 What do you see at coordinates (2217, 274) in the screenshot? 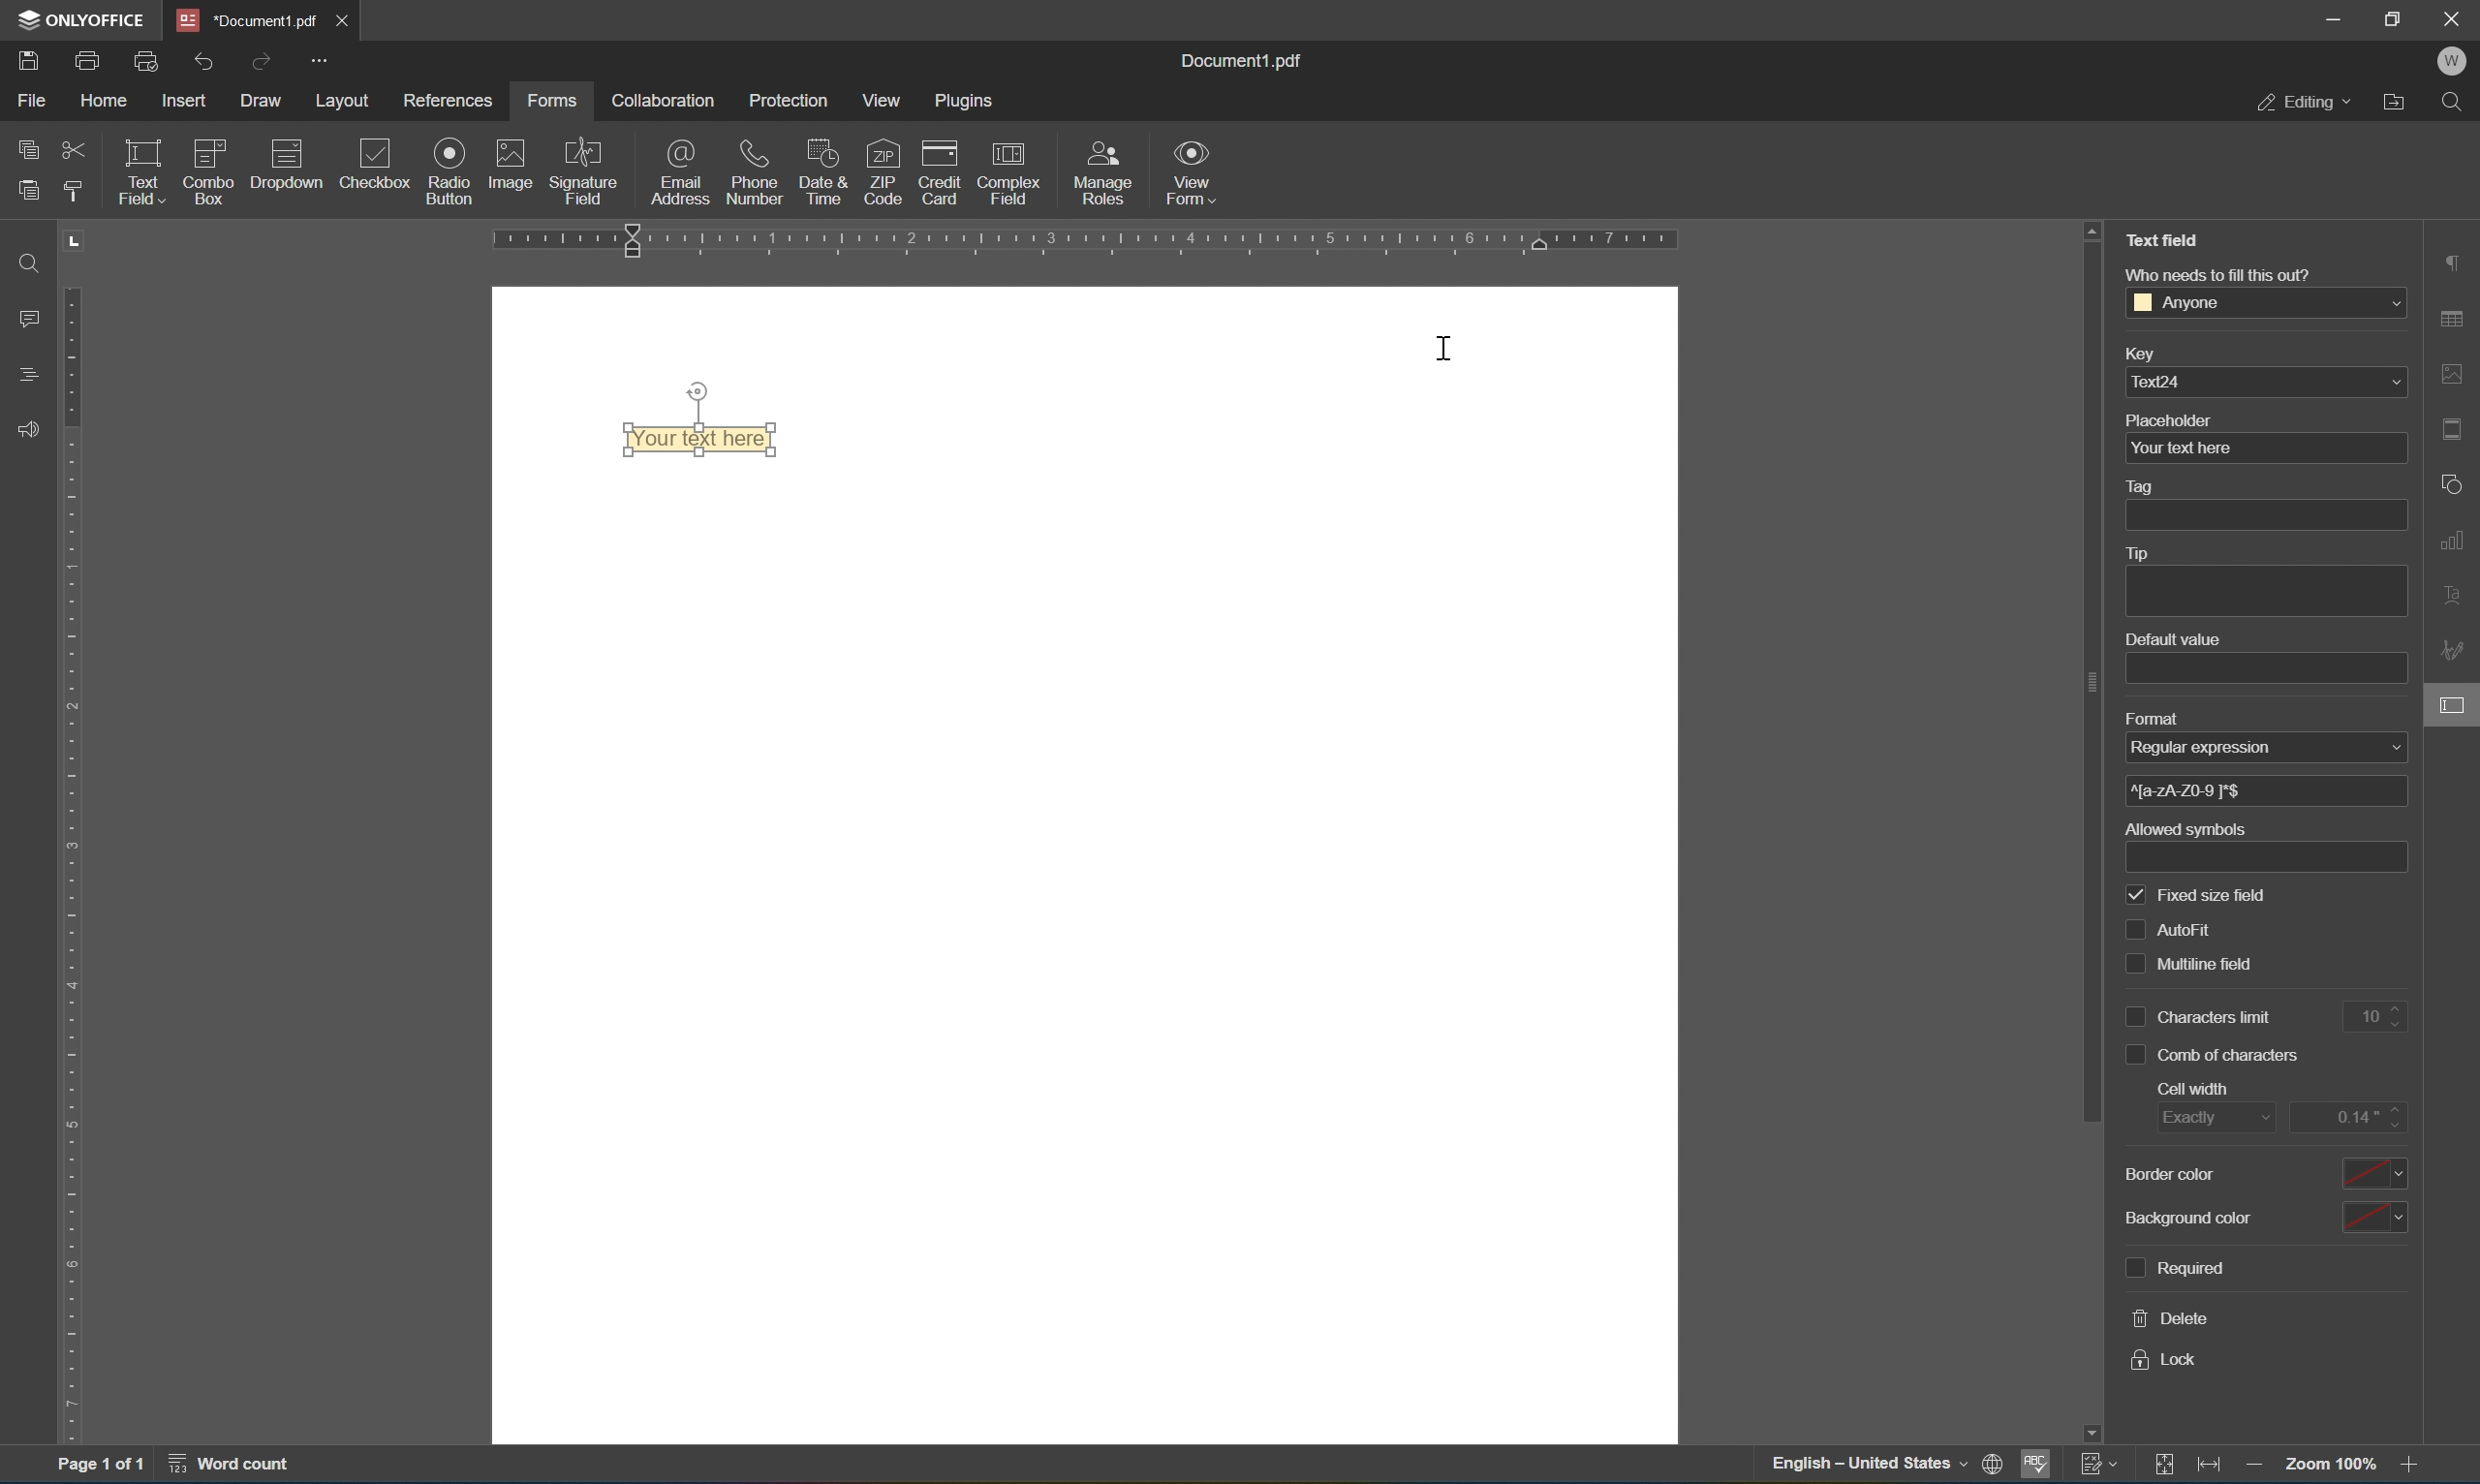
I see `who needs to fill this out?` at bounding box center [2217, 274].